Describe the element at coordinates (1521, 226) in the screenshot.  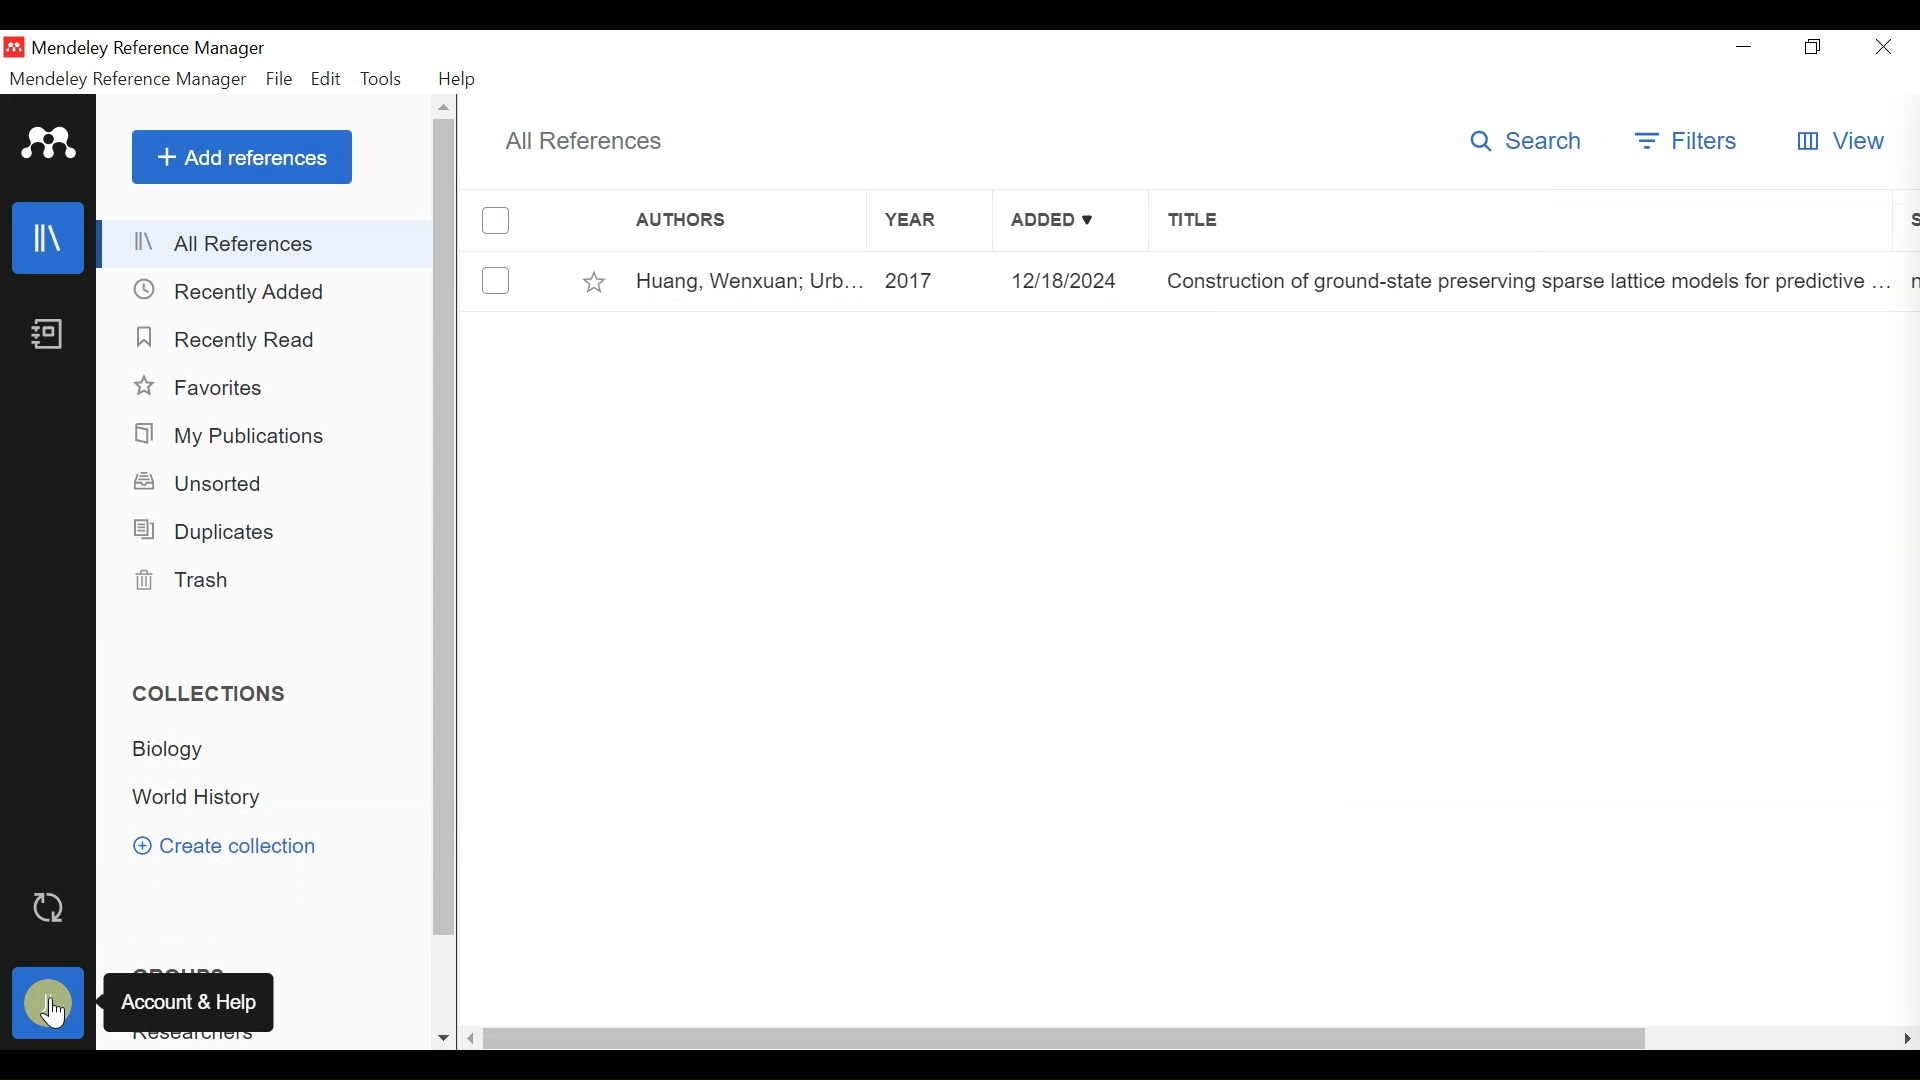
I see `Title` at that location.